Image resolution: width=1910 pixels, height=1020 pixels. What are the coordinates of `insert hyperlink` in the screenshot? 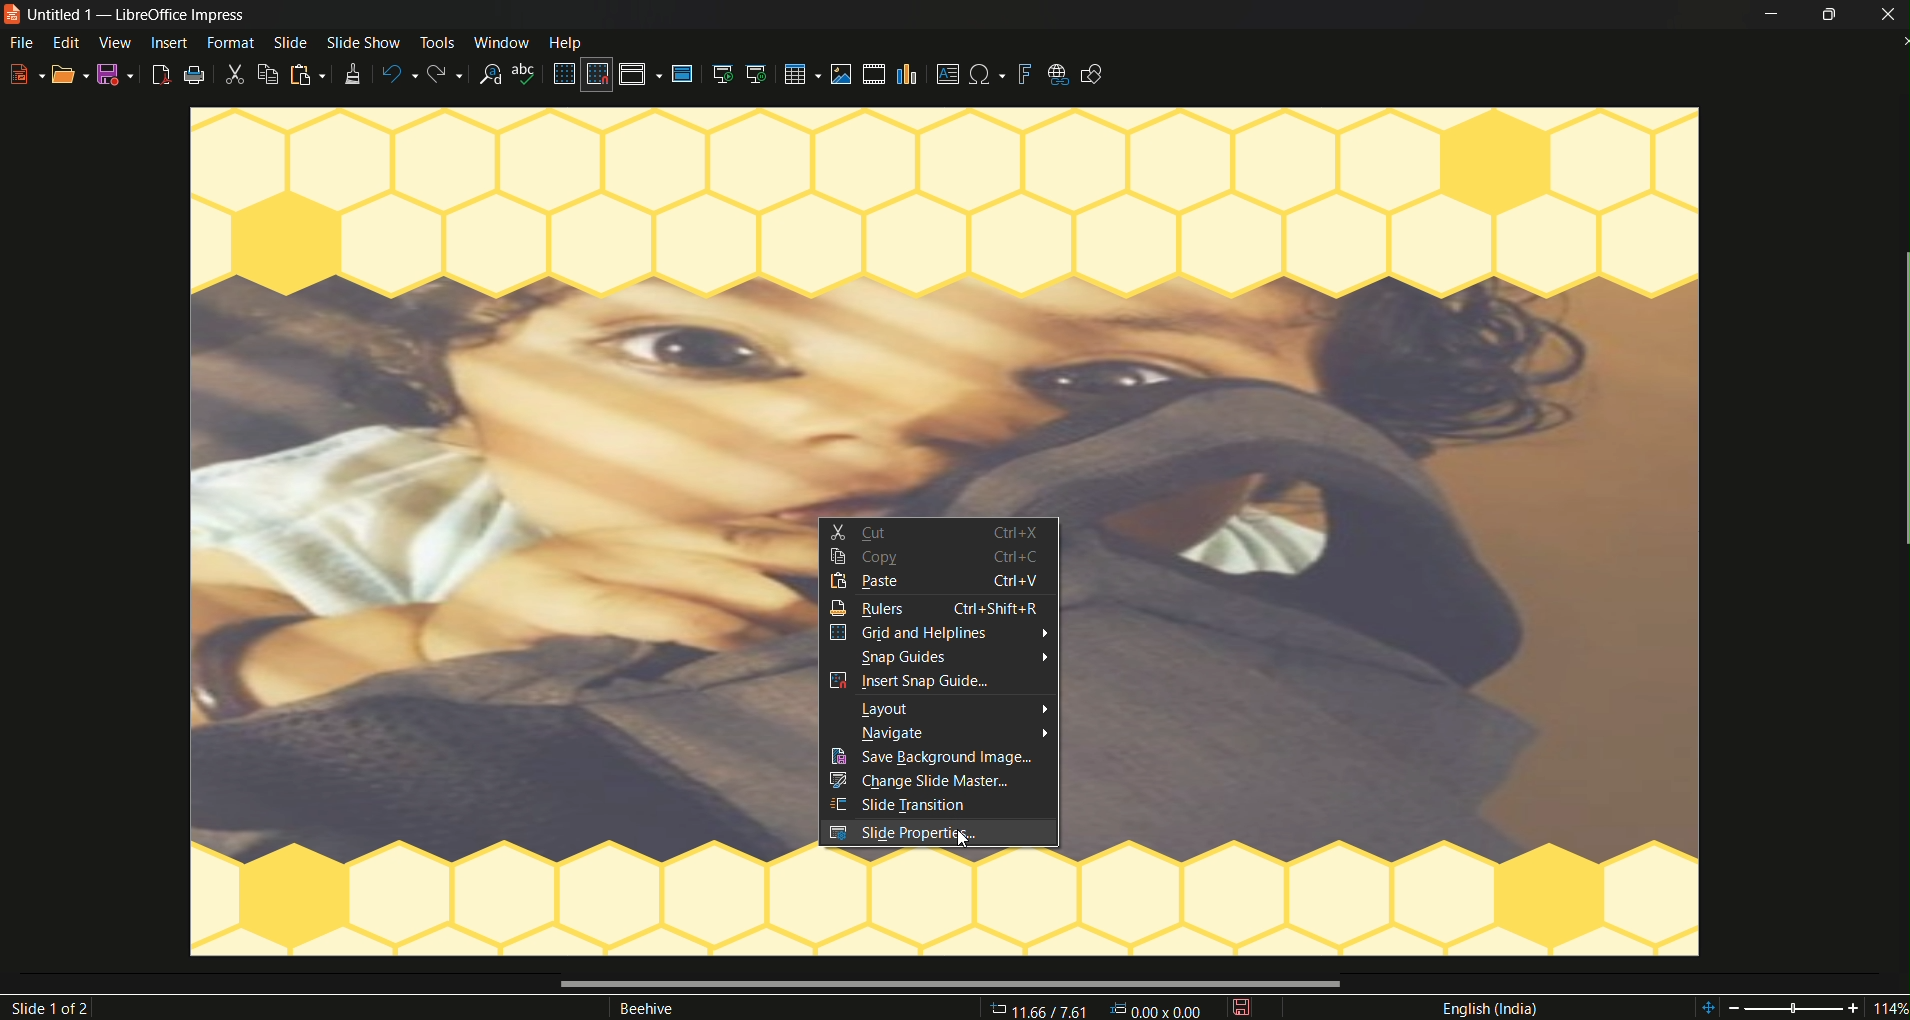 It's located at (1058, 75).